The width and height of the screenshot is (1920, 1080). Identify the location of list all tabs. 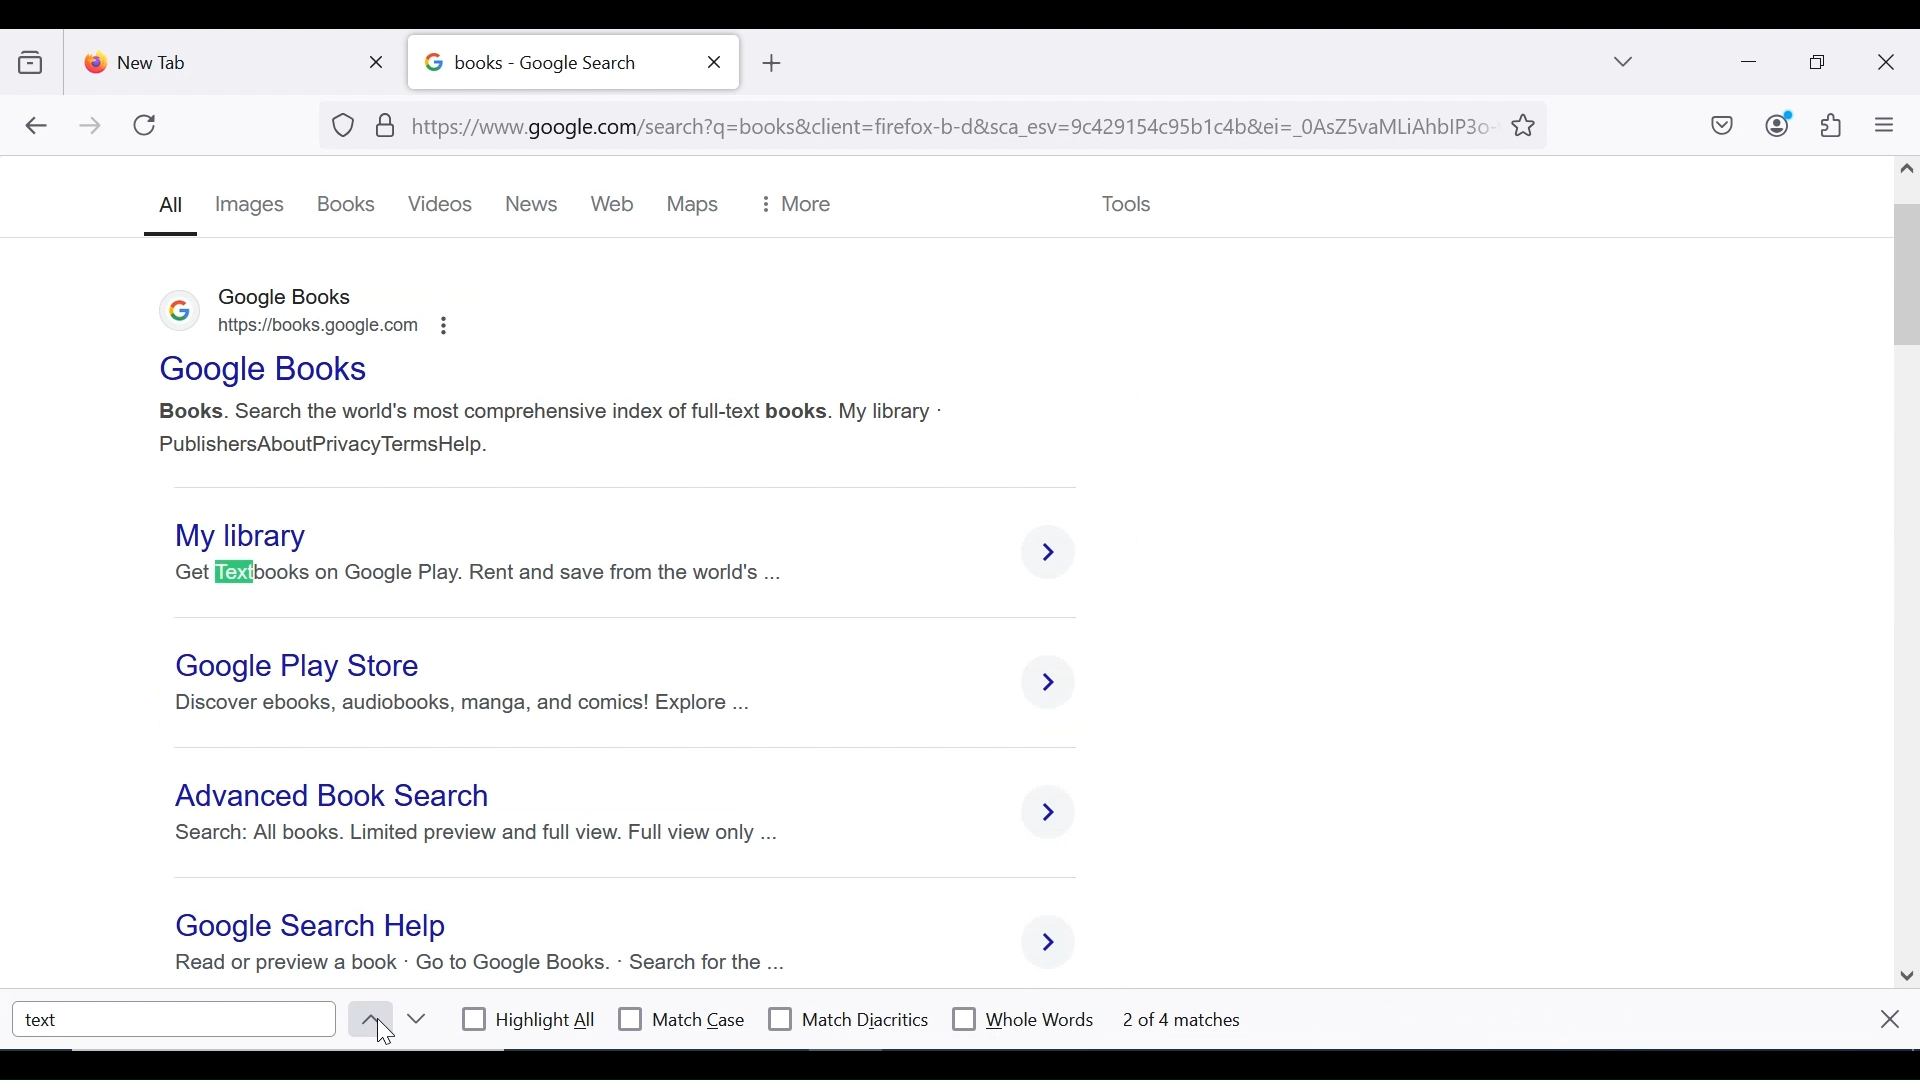
(1625, 61).